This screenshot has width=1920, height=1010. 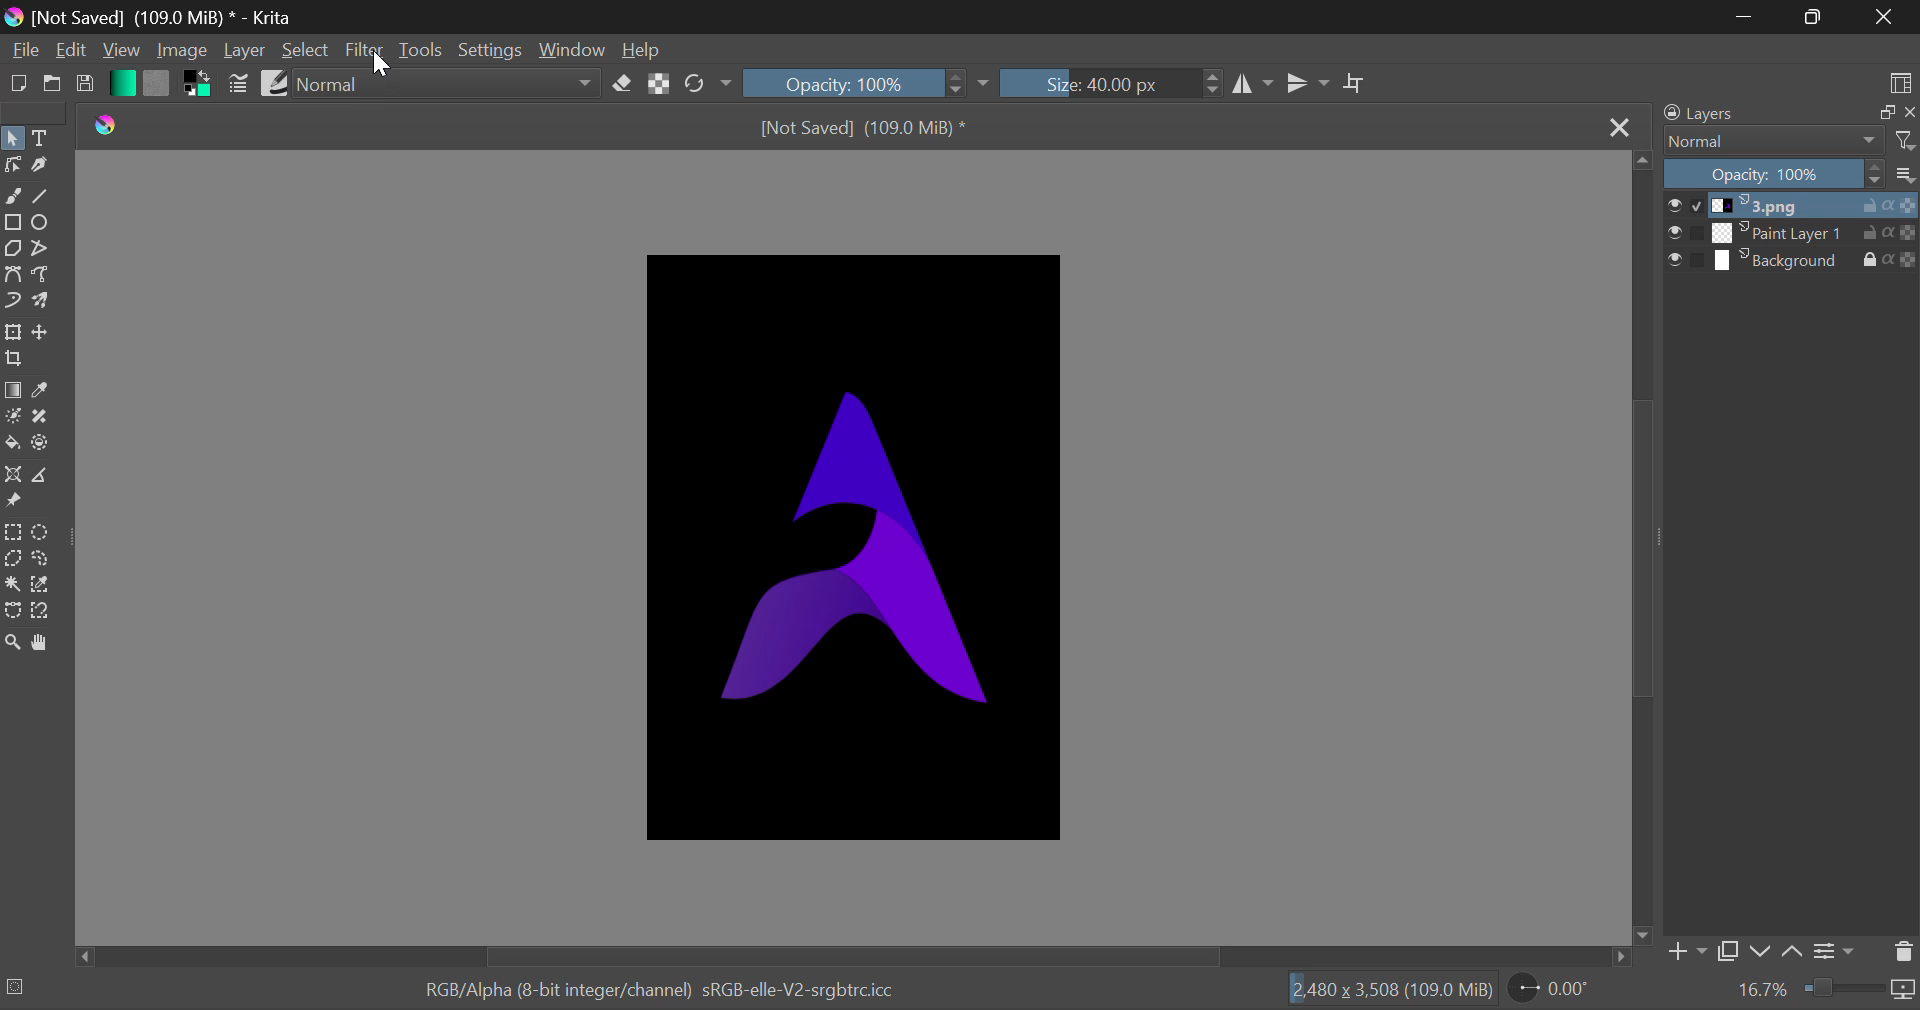 I want to click on logo, so click(x=19, y=19).